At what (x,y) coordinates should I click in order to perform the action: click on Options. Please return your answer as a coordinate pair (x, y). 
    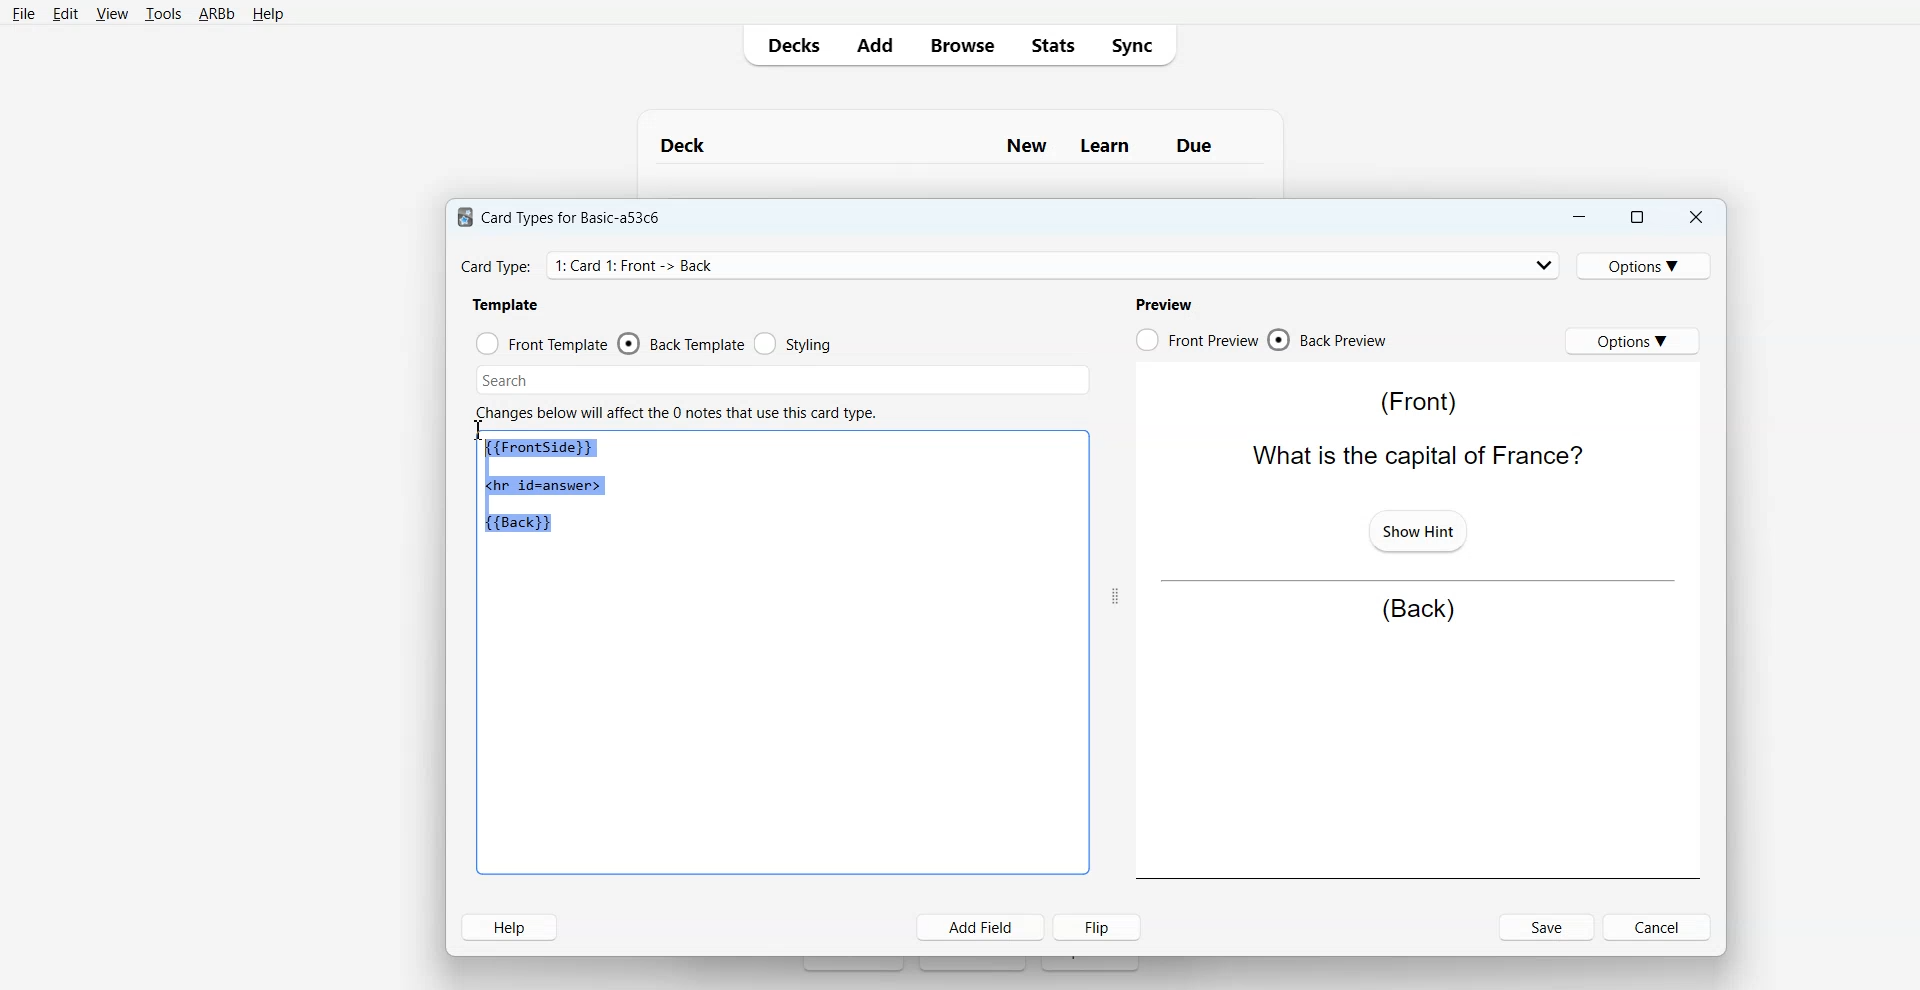
    Looking at the image, I should click on (1632, 340).